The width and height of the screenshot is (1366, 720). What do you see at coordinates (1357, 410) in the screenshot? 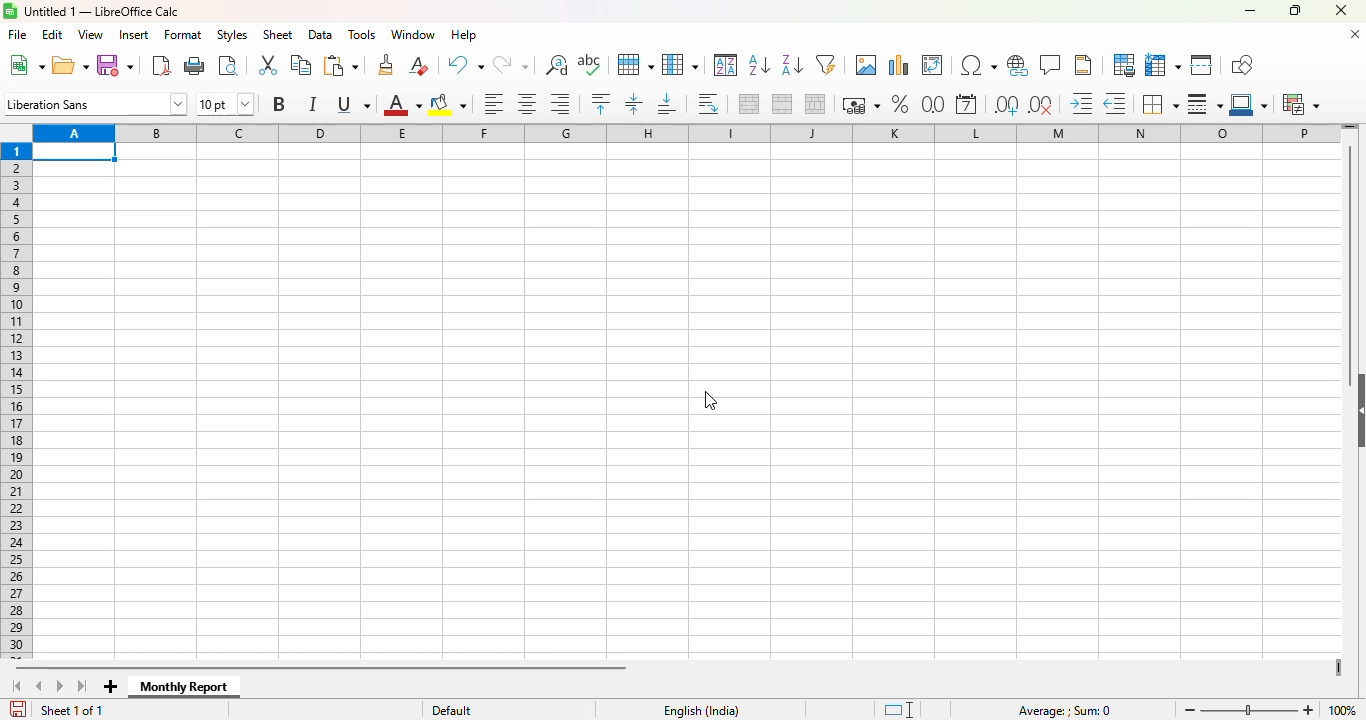
I see `show` at bounding box center [1357, 410].